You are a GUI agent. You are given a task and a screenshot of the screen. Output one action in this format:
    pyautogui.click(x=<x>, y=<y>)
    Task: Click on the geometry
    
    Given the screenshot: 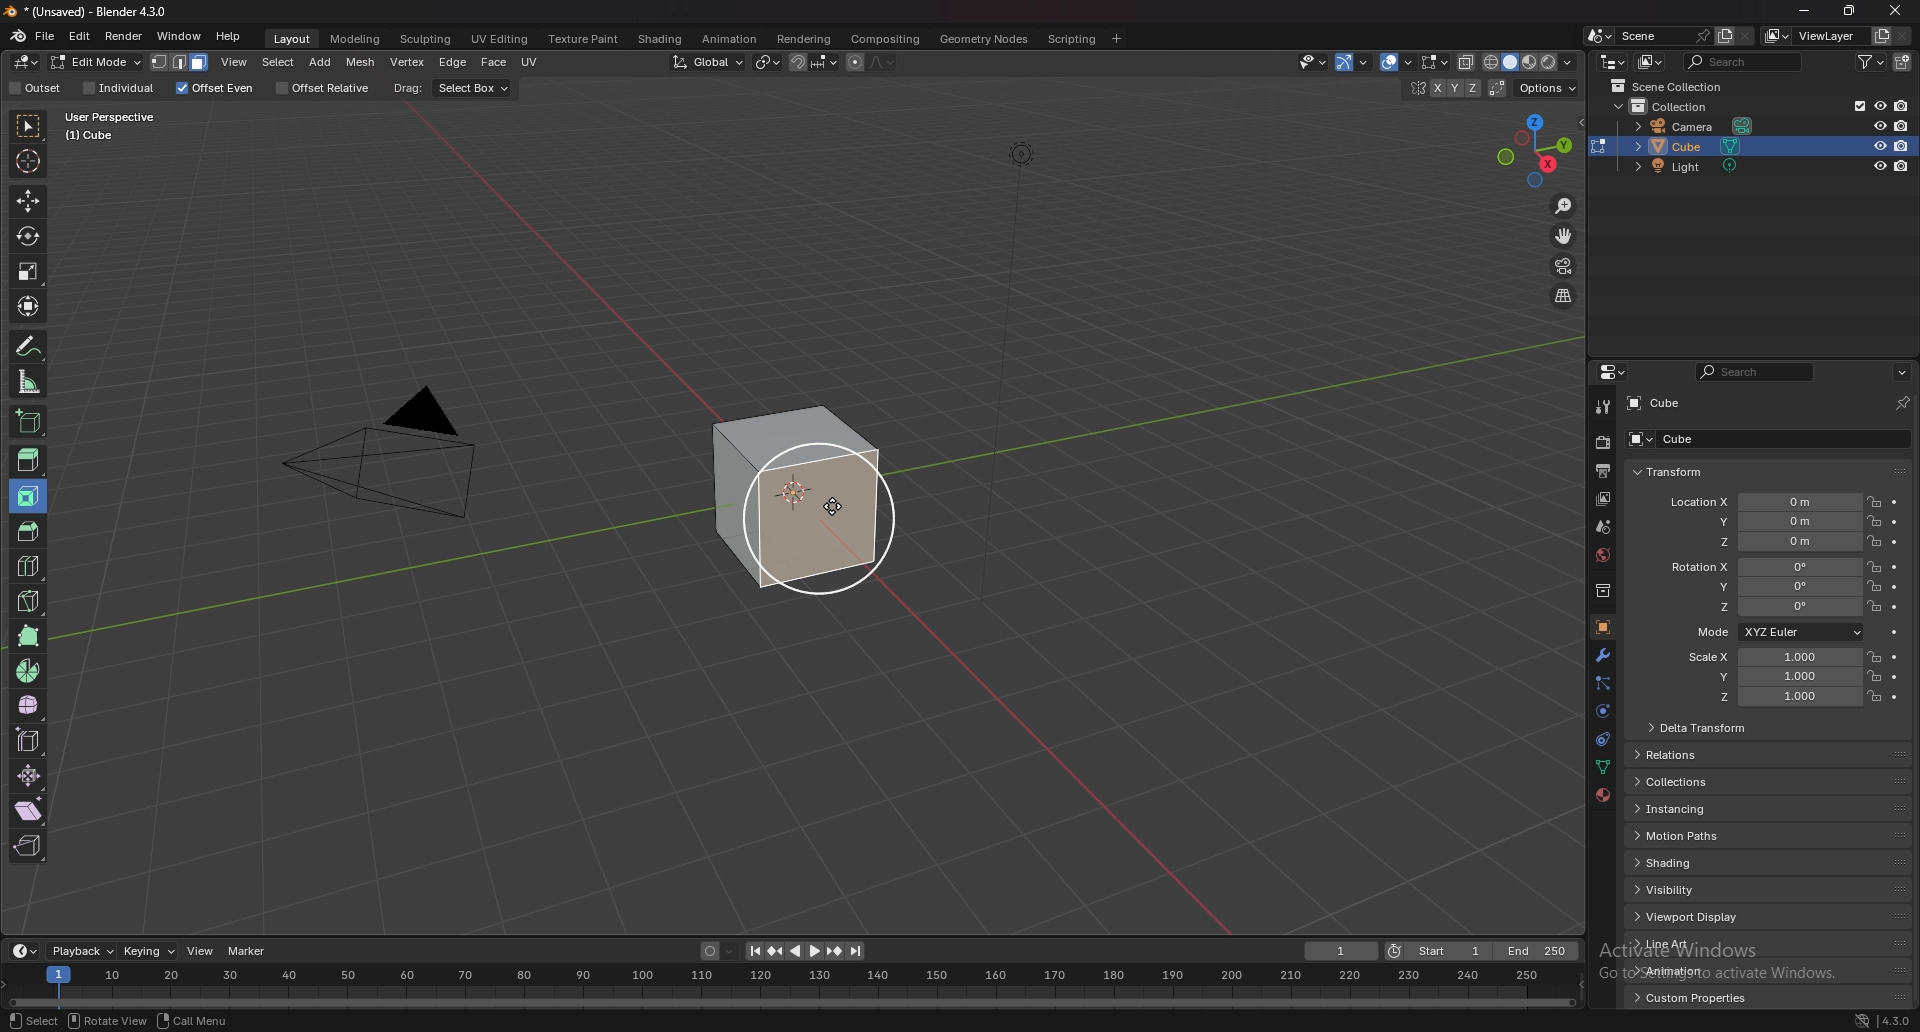 What is the action you would take?
    pyautogui.click(x=986, y=39)
    